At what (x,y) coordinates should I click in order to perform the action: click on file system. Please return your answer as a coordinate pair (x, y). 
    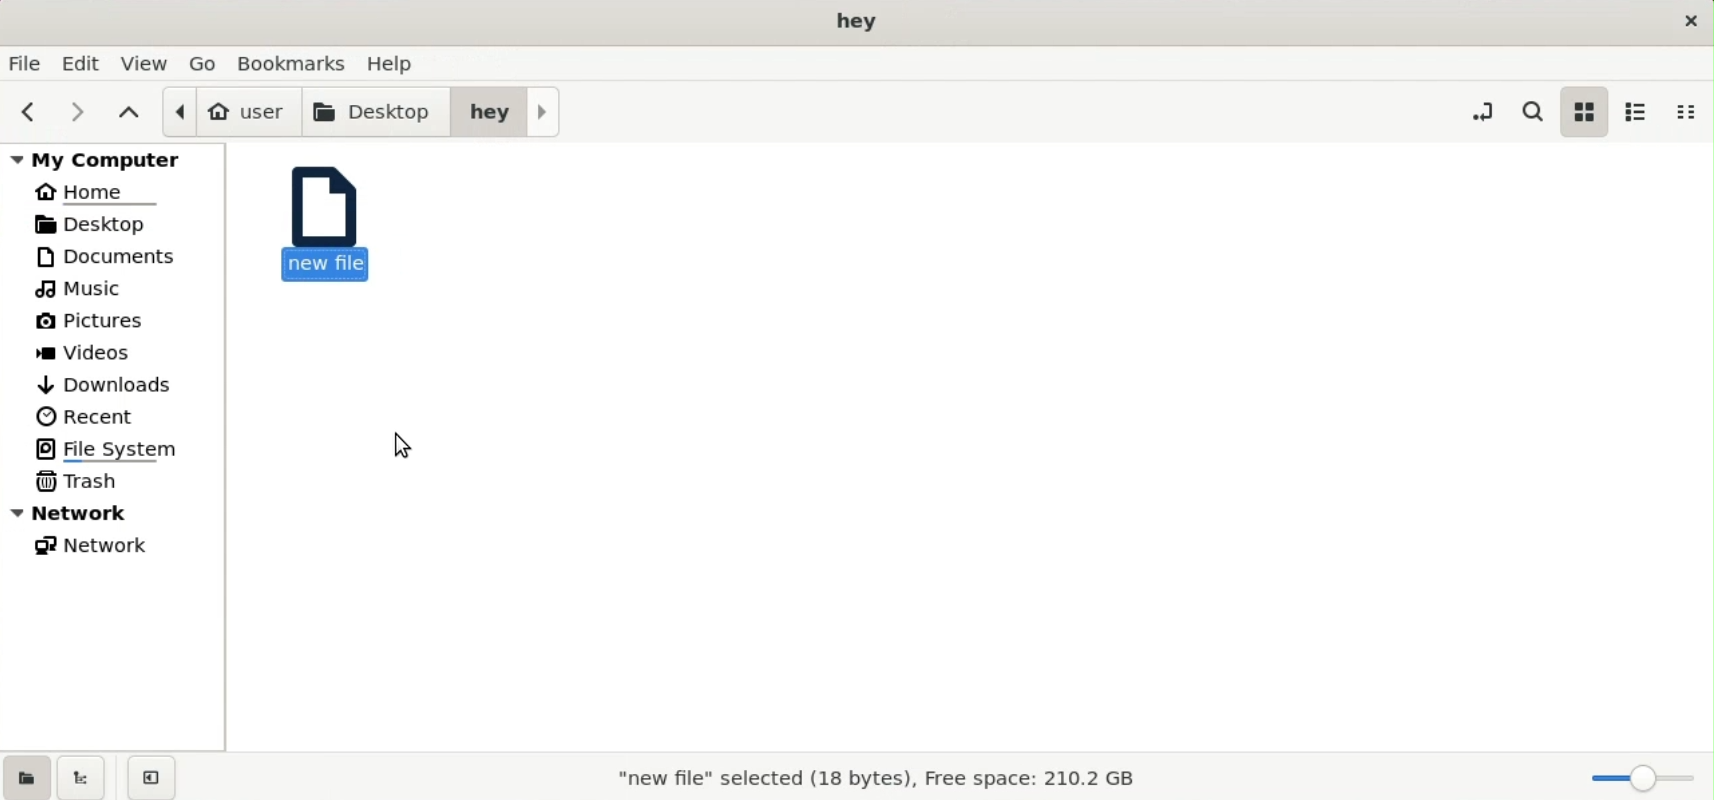
    Looking at the image, I should click on (115, 448).